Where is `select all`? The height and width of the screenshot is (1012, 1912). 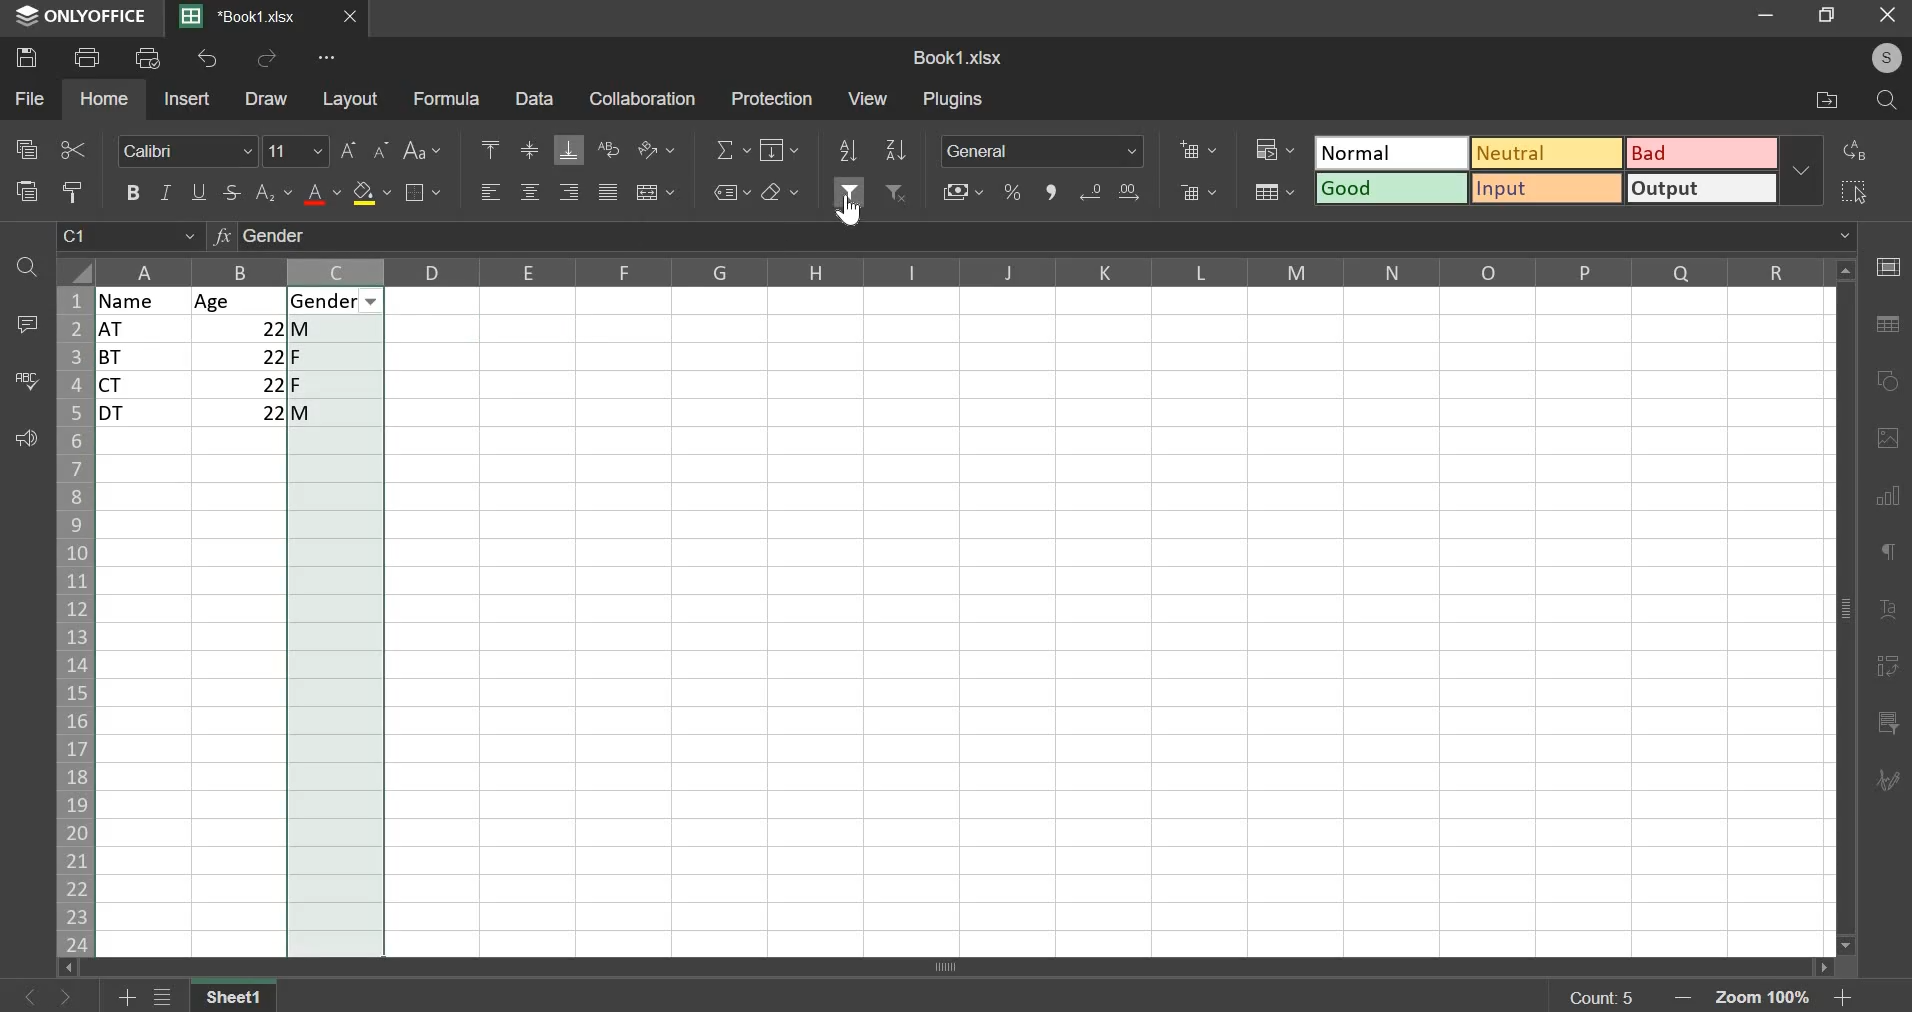 select all is located at coordinates (1858, 187).